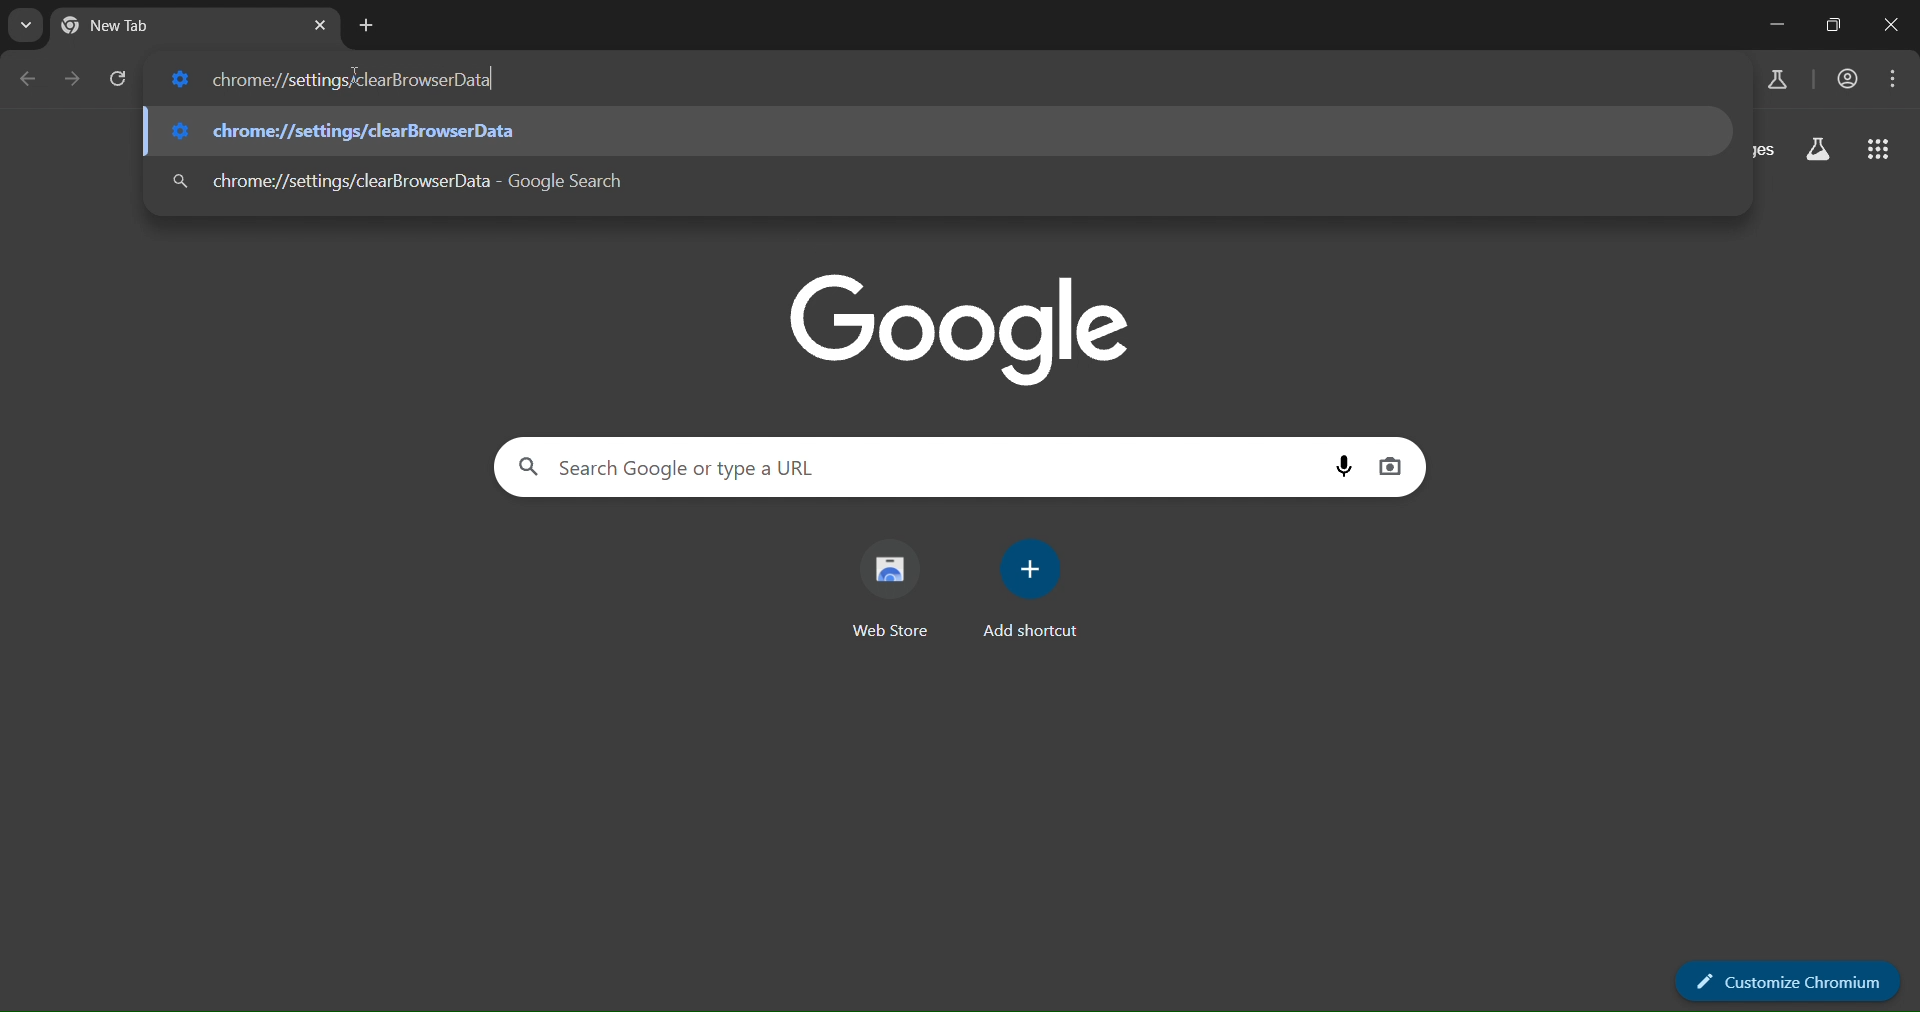 The width and height of the screenshot is (1920, 1012). What do you see at coordinates (28, 25) in the screenshot?
I see `search tabs` at bounding box center [28, 25].